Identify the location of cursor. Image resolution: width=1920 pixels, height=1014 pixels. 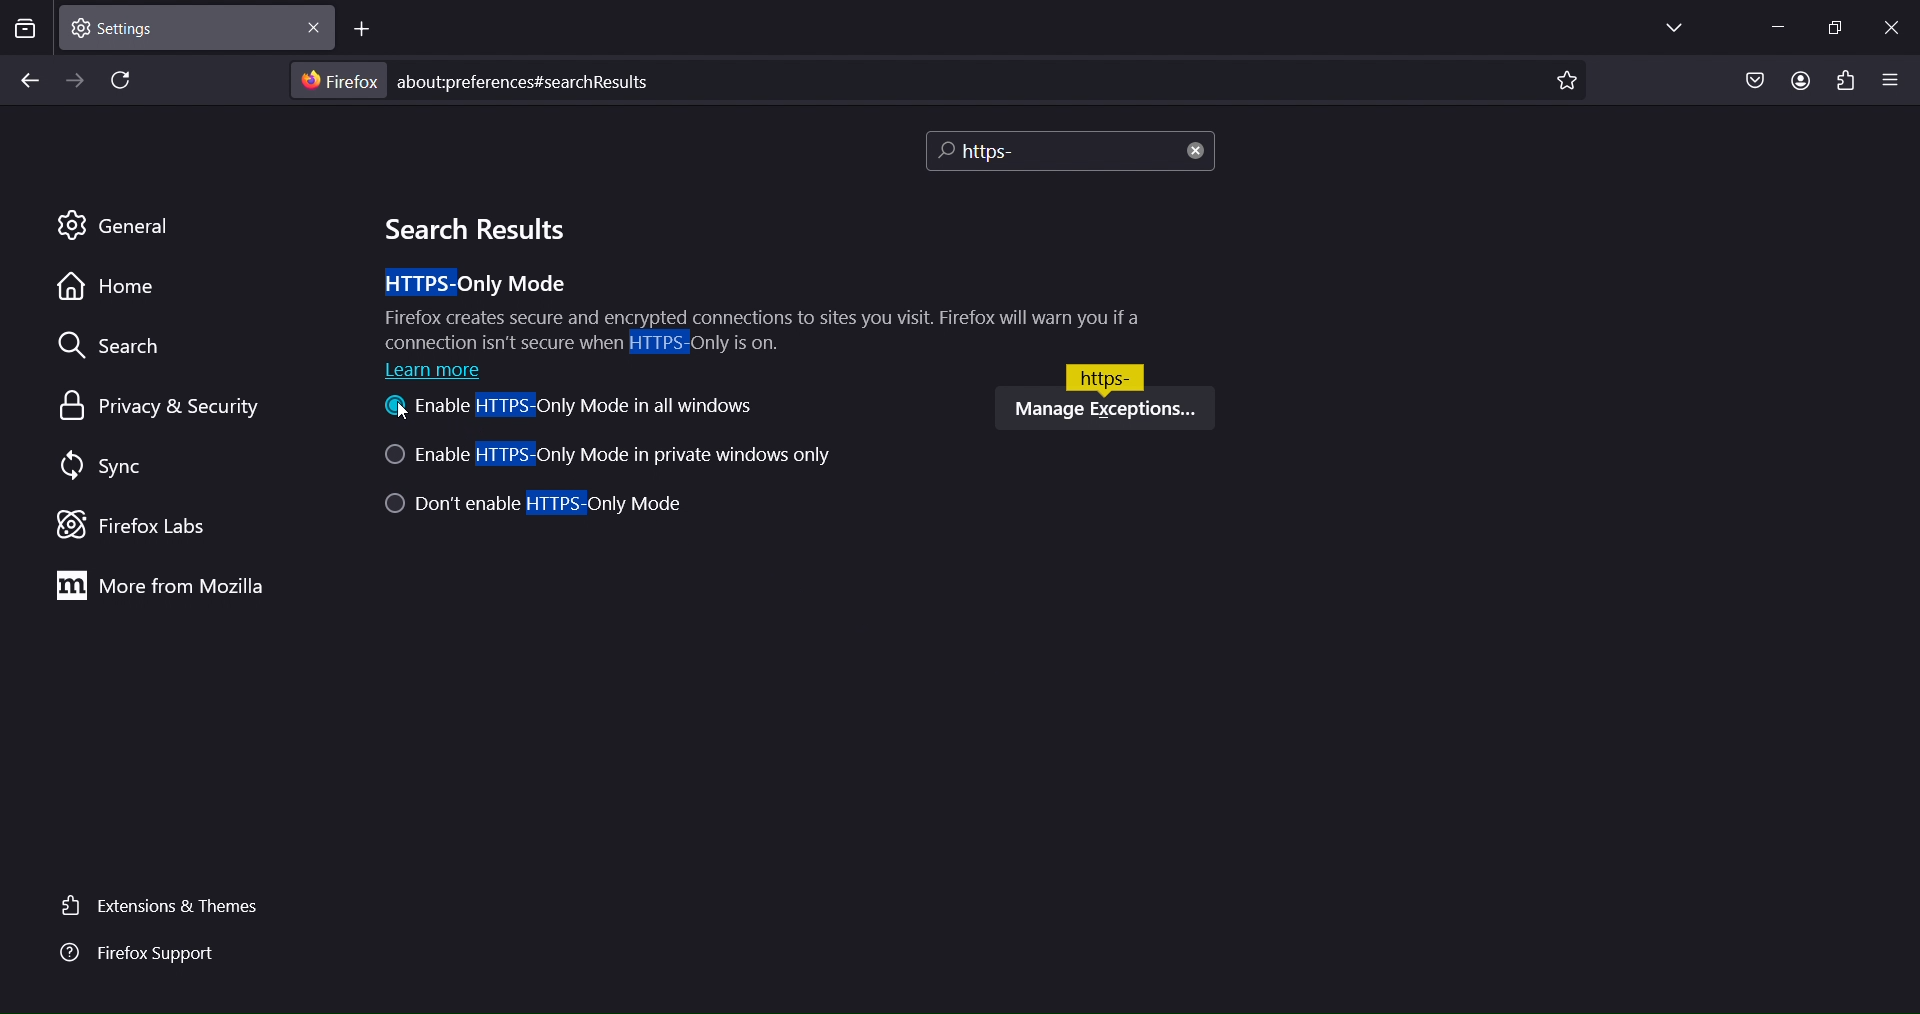
(403, 416).